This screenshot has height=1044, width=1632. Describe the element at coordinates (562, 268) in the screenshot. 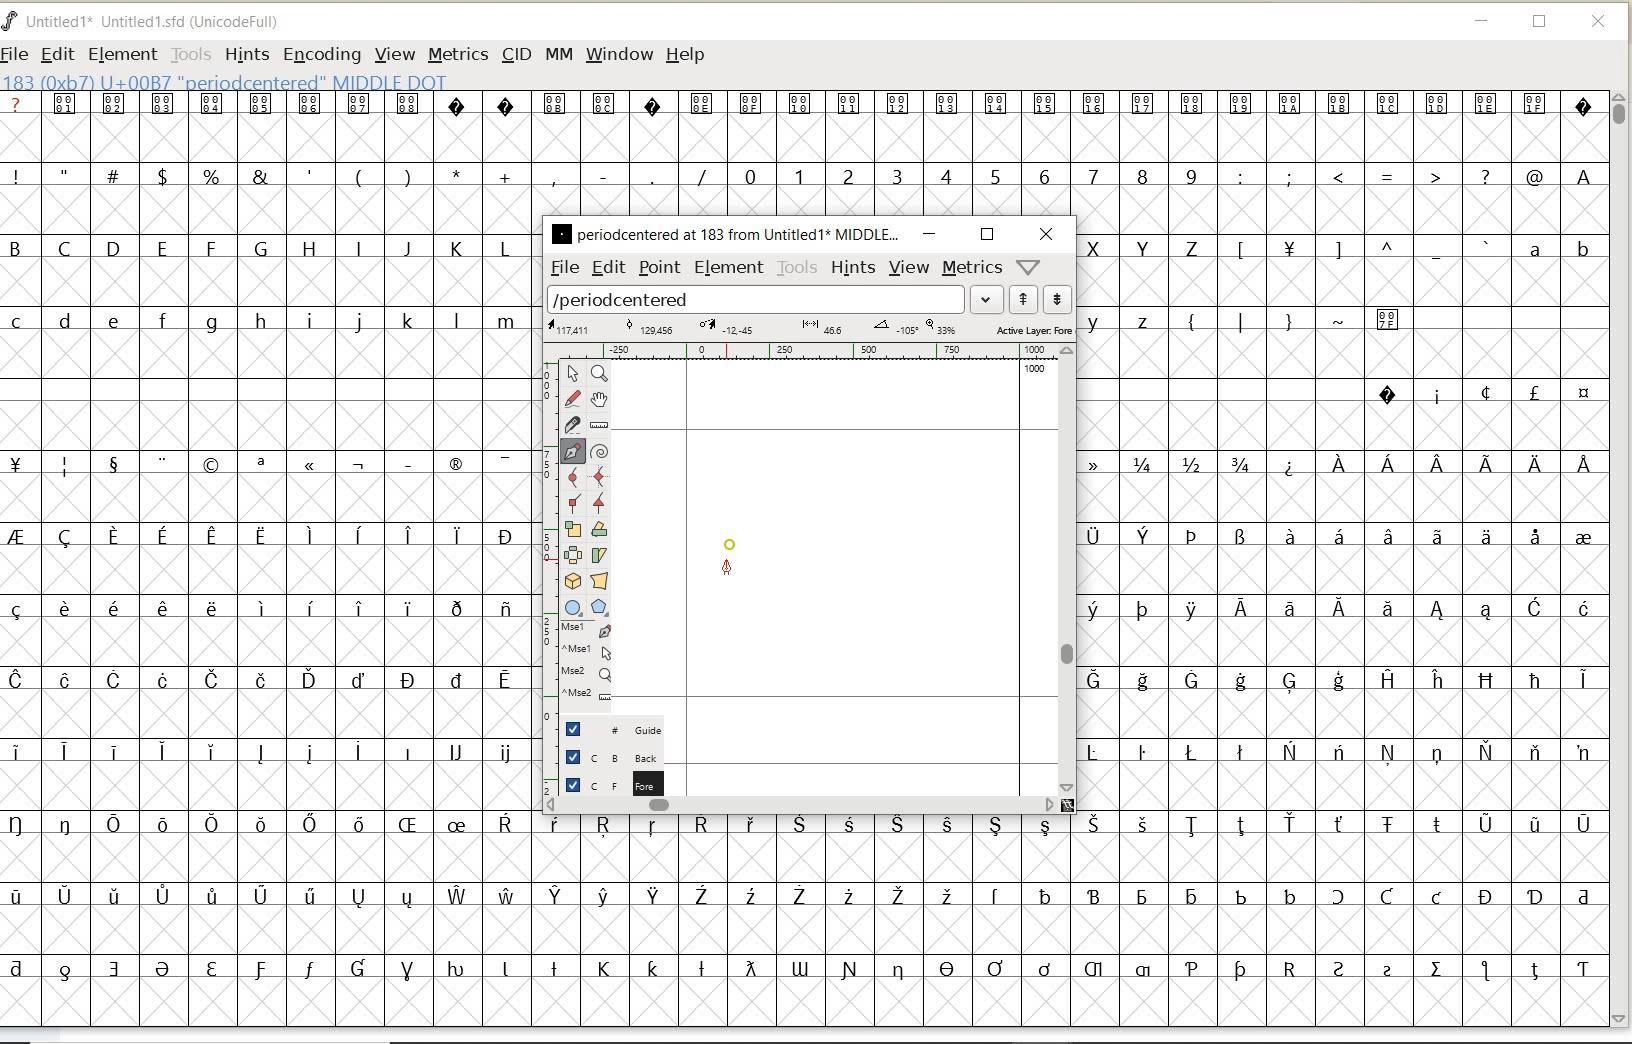

I see `file` at that location.